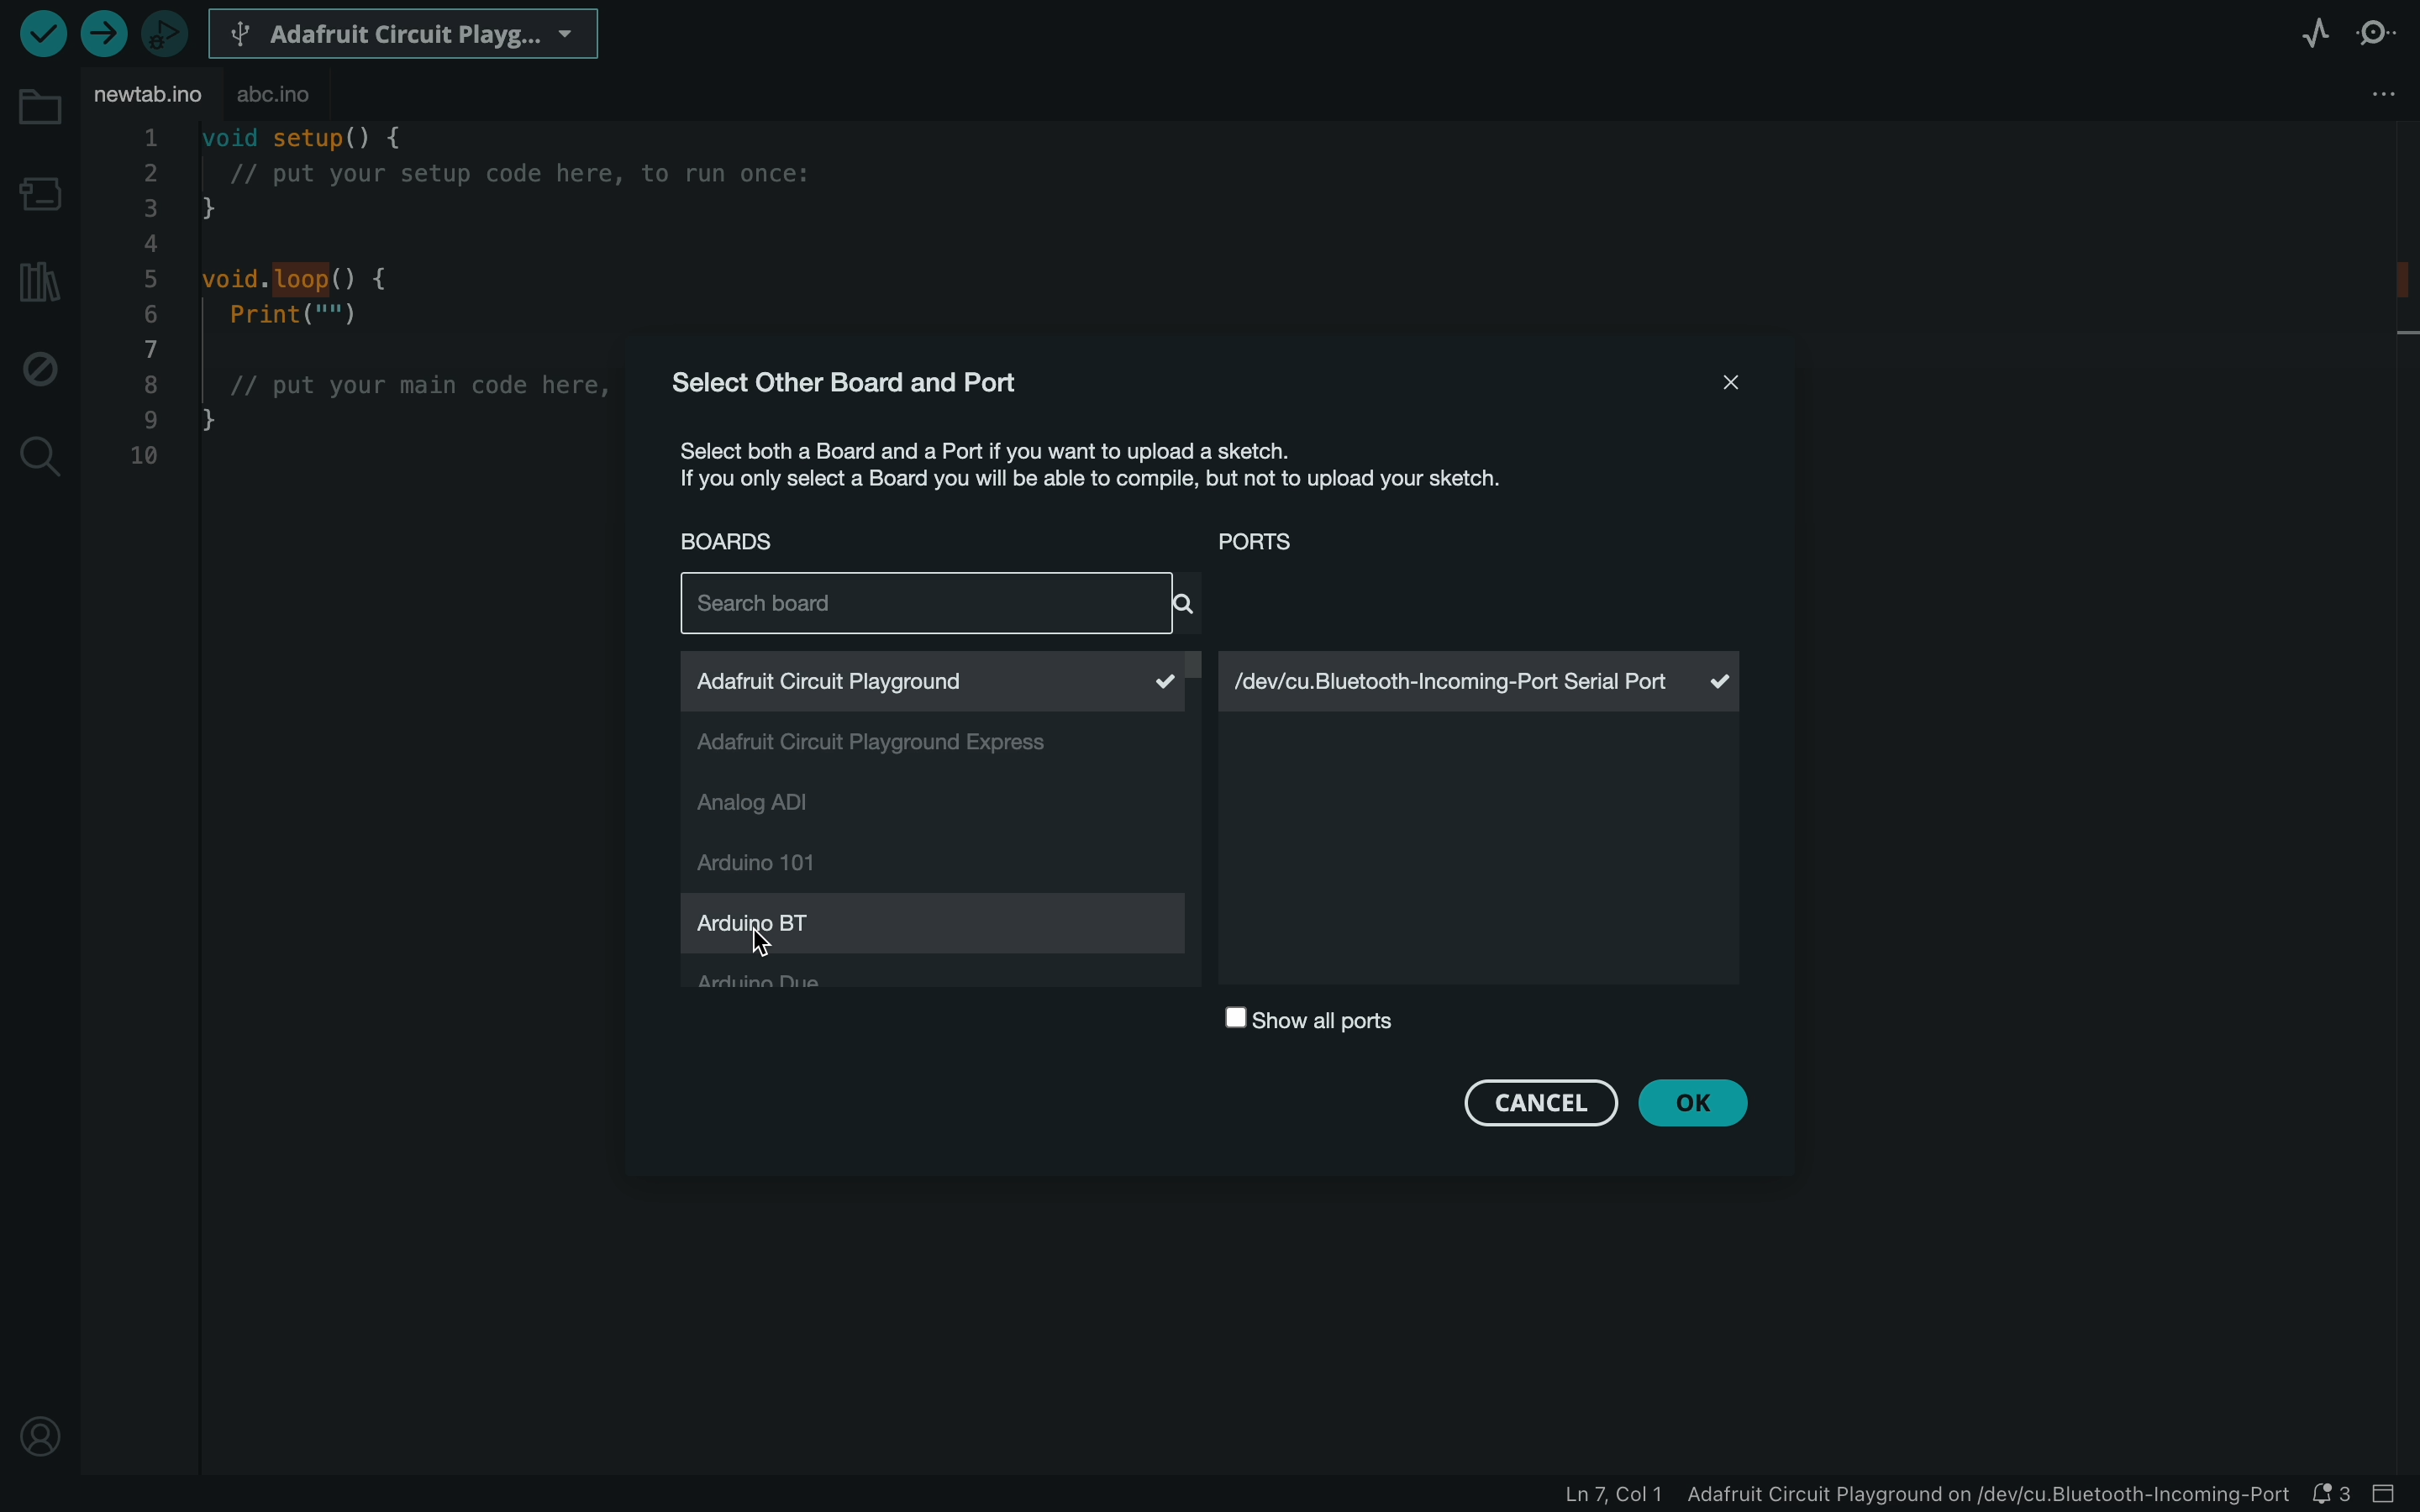 The image size is (2420, 1512). Describe the element at coordinates (793, 928) in the screenshot. I see `arduino Bt` at that location.